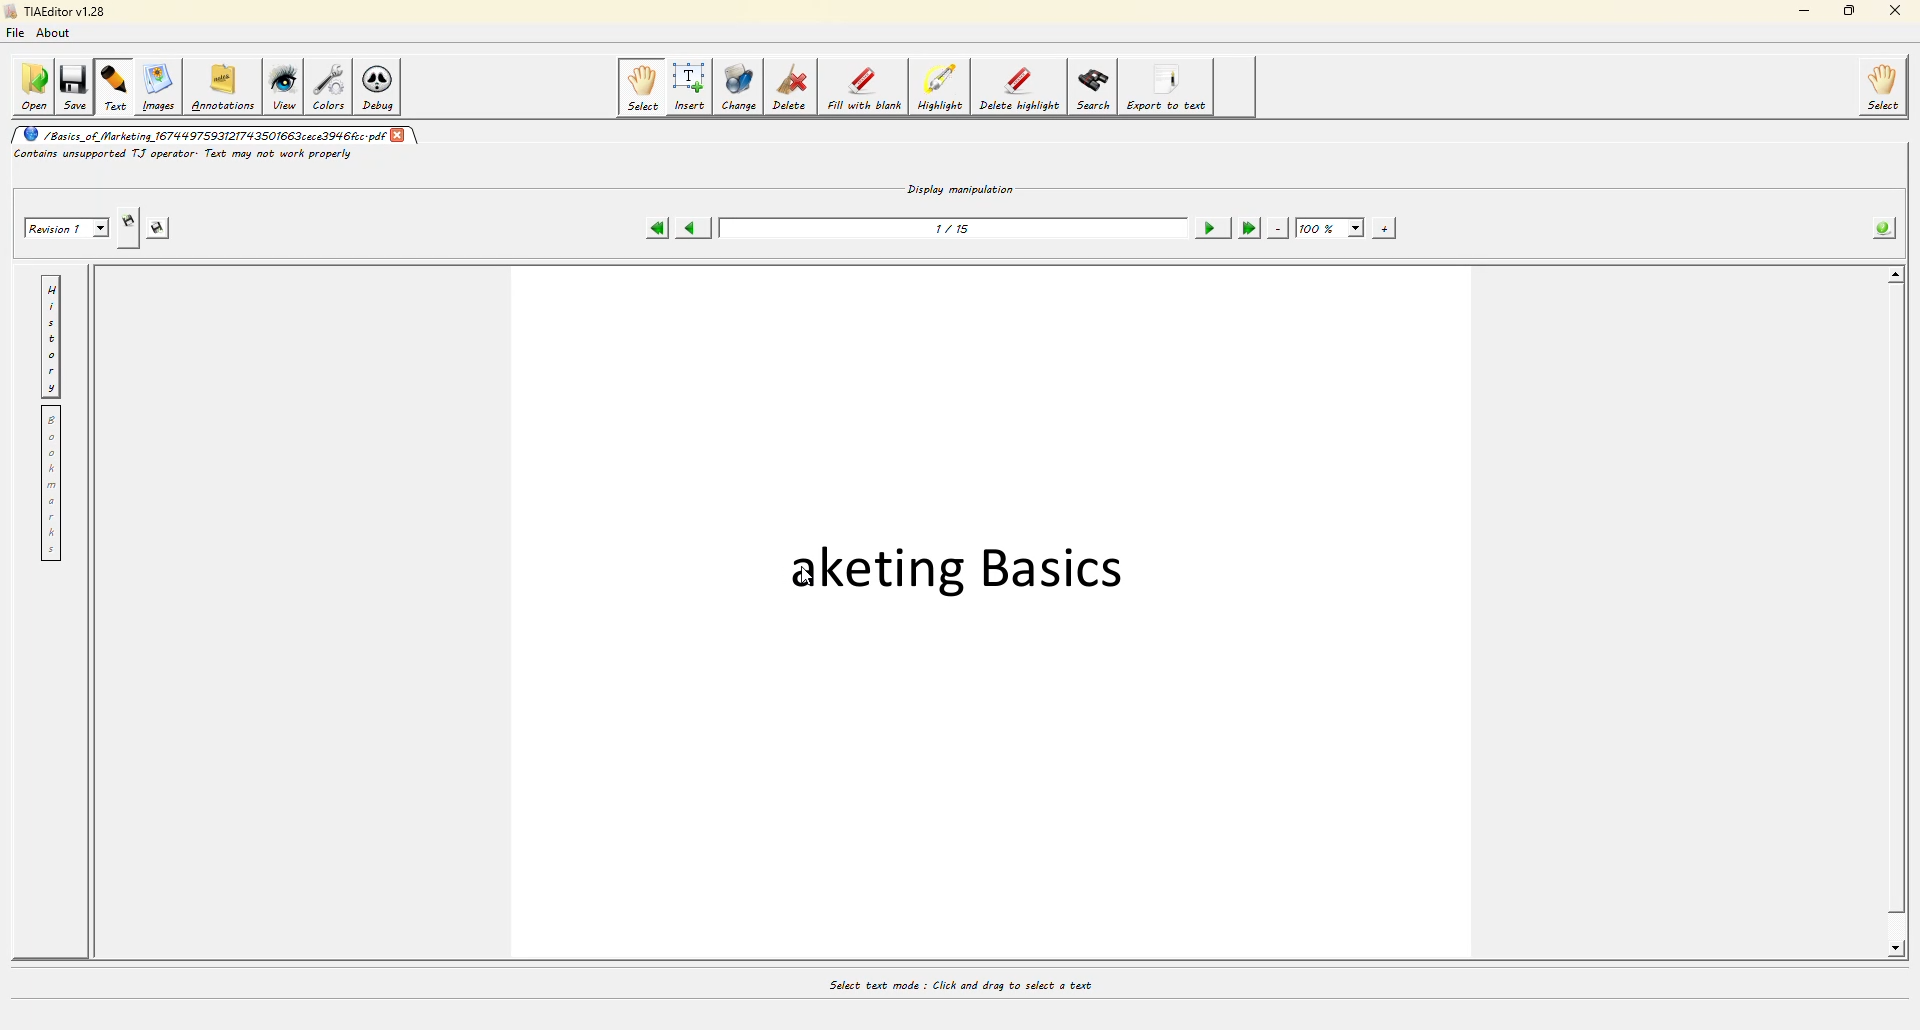  What do you see at coordinates (1894, 601) in the screenshot?
I see `scroll bar` at bounding box center [1894, 601].